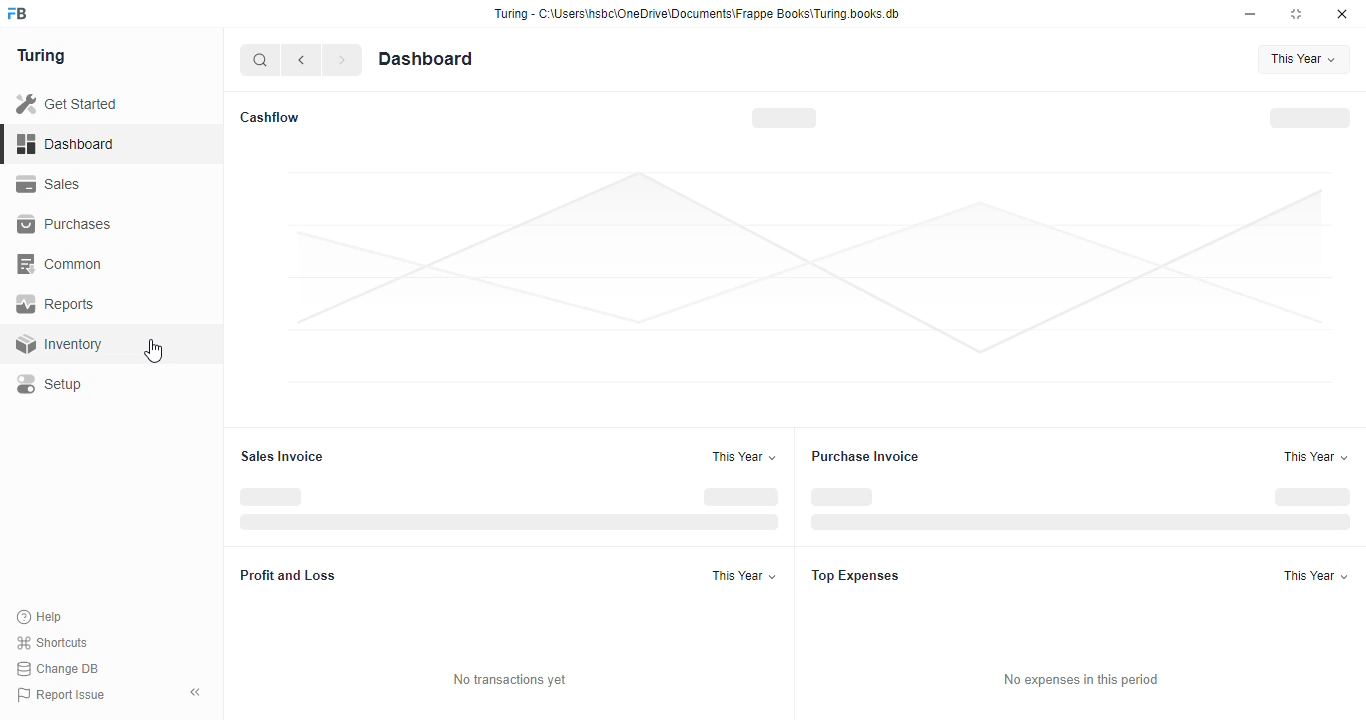 Image resolution: width=1366 pixels, height=720 pixels. What do you see at coordinates (1295, 14) in the screenshot?
I see `toggle maximize` at bounding box center [1295, 14].